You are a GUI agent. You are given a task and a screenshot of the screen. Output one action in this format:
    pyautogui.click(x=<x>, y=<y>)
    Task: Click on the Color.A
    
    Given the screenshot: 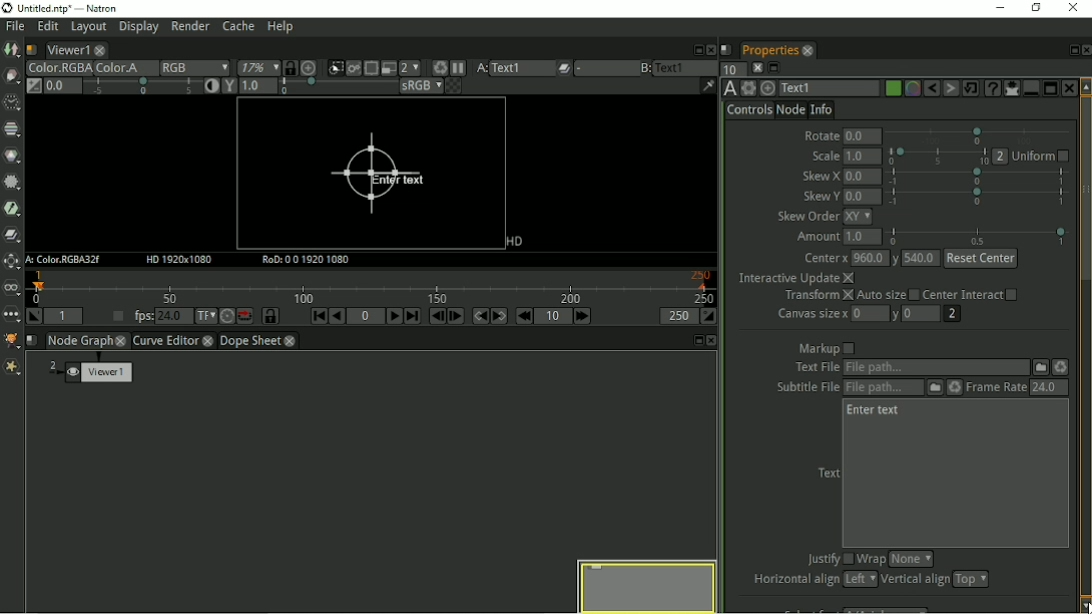 What is the action you would take?
    pyautogui.click(x=124, y=68)
    